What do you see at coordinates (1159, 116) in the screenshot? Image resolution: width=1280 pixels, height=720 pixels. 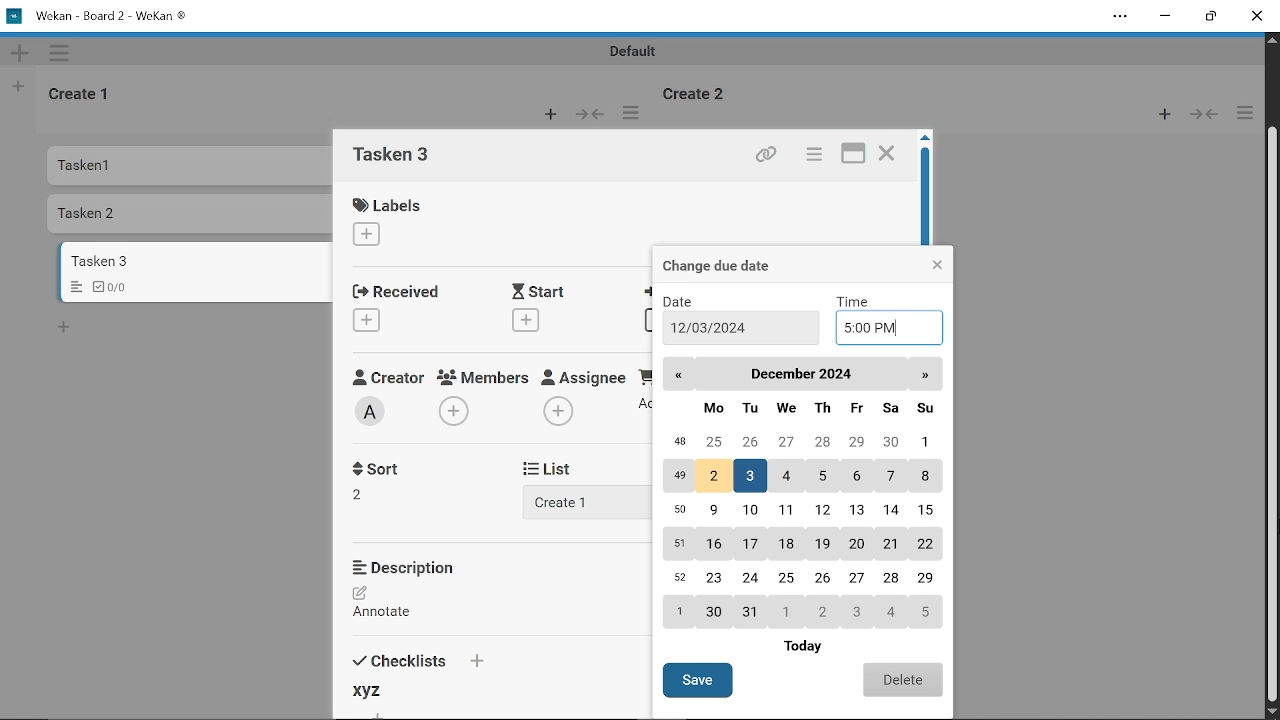 I see `New` at bounding box center [1159, 116].